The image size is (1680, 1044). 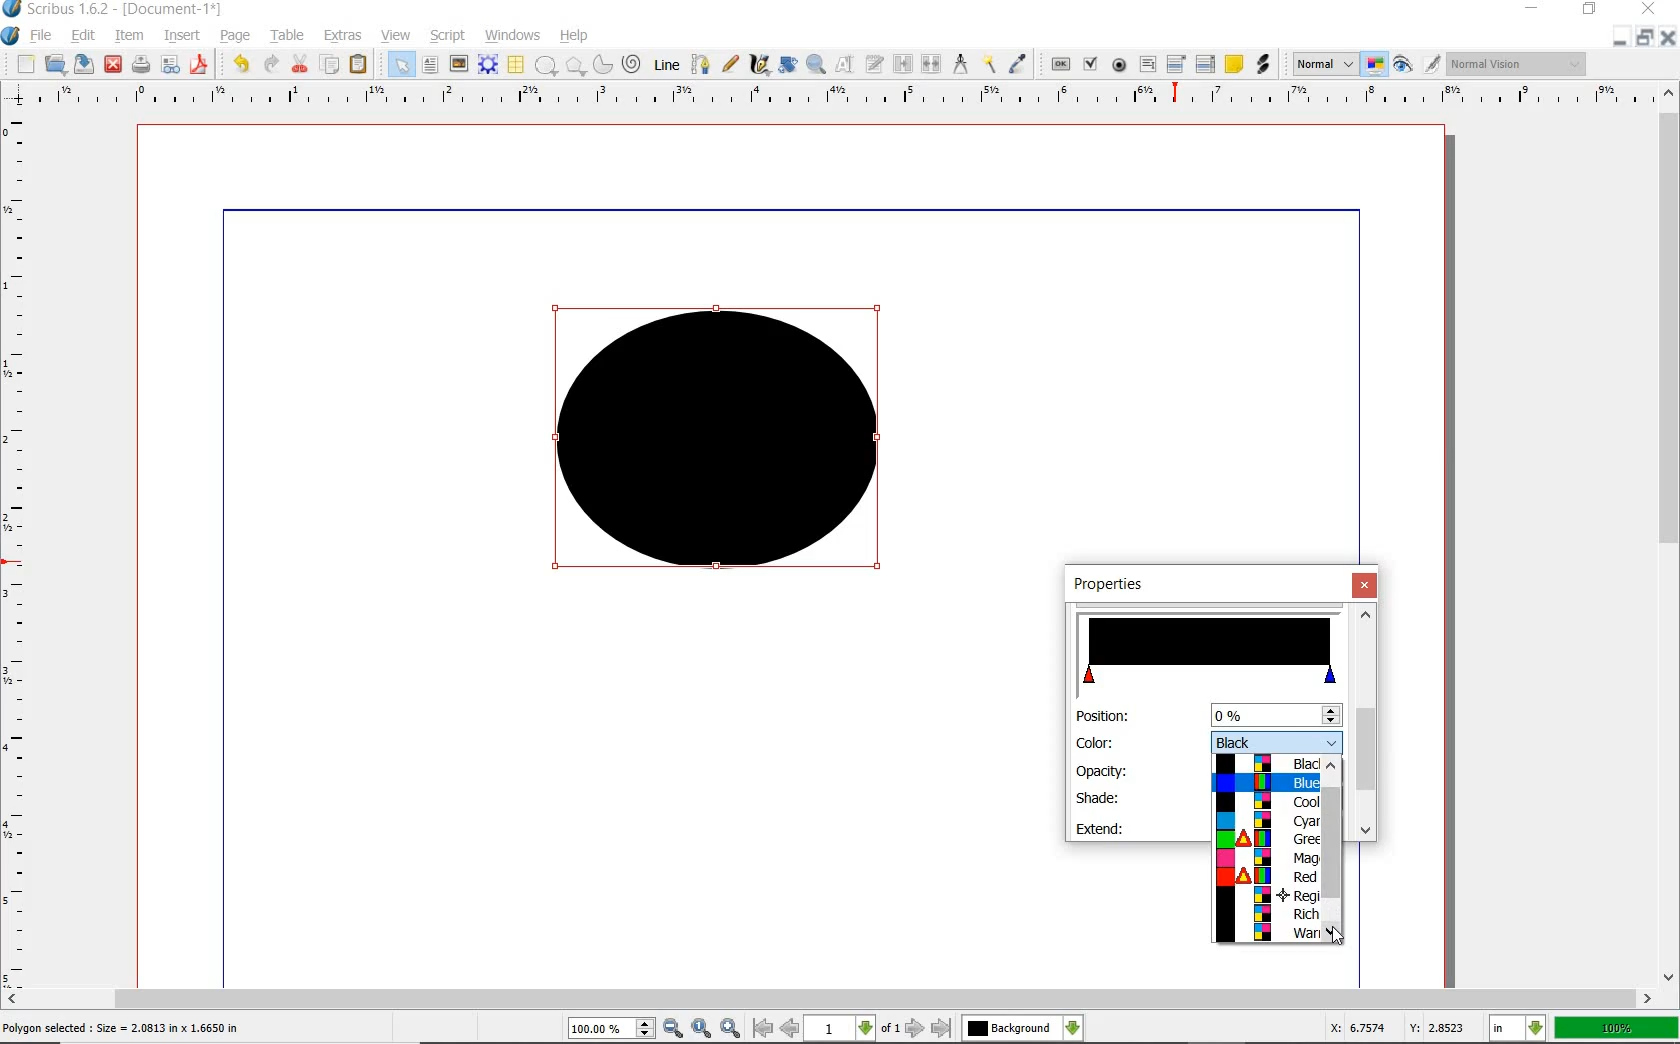 I want to click on visual appearance of the display, so click(x=1517, y=65).